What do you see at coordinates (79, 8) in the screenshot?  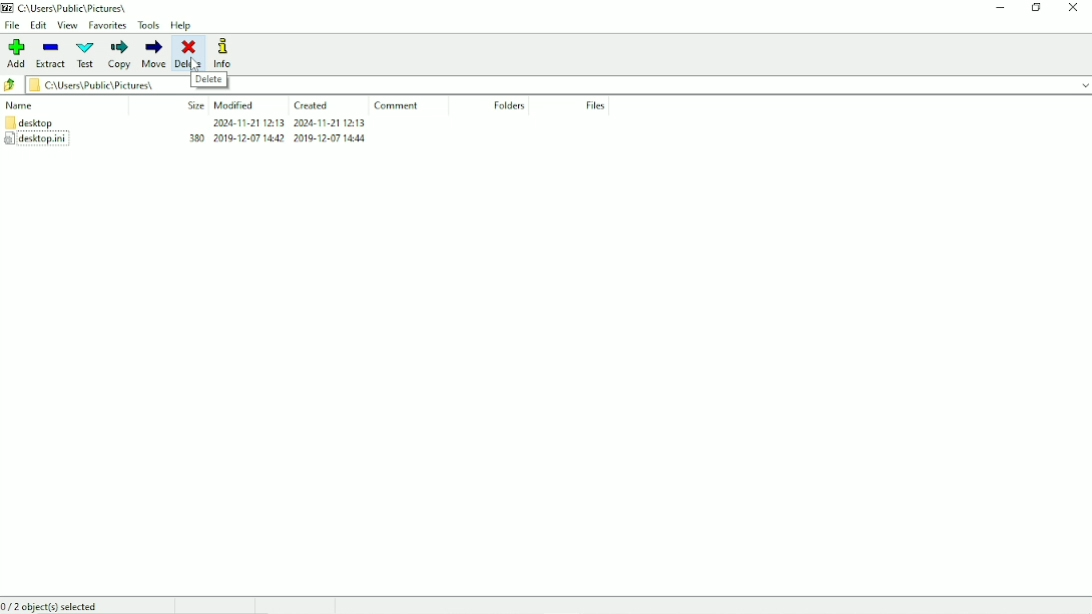 I see `c/Users\Publc\ Pictures` at bounding box center [79, 8].